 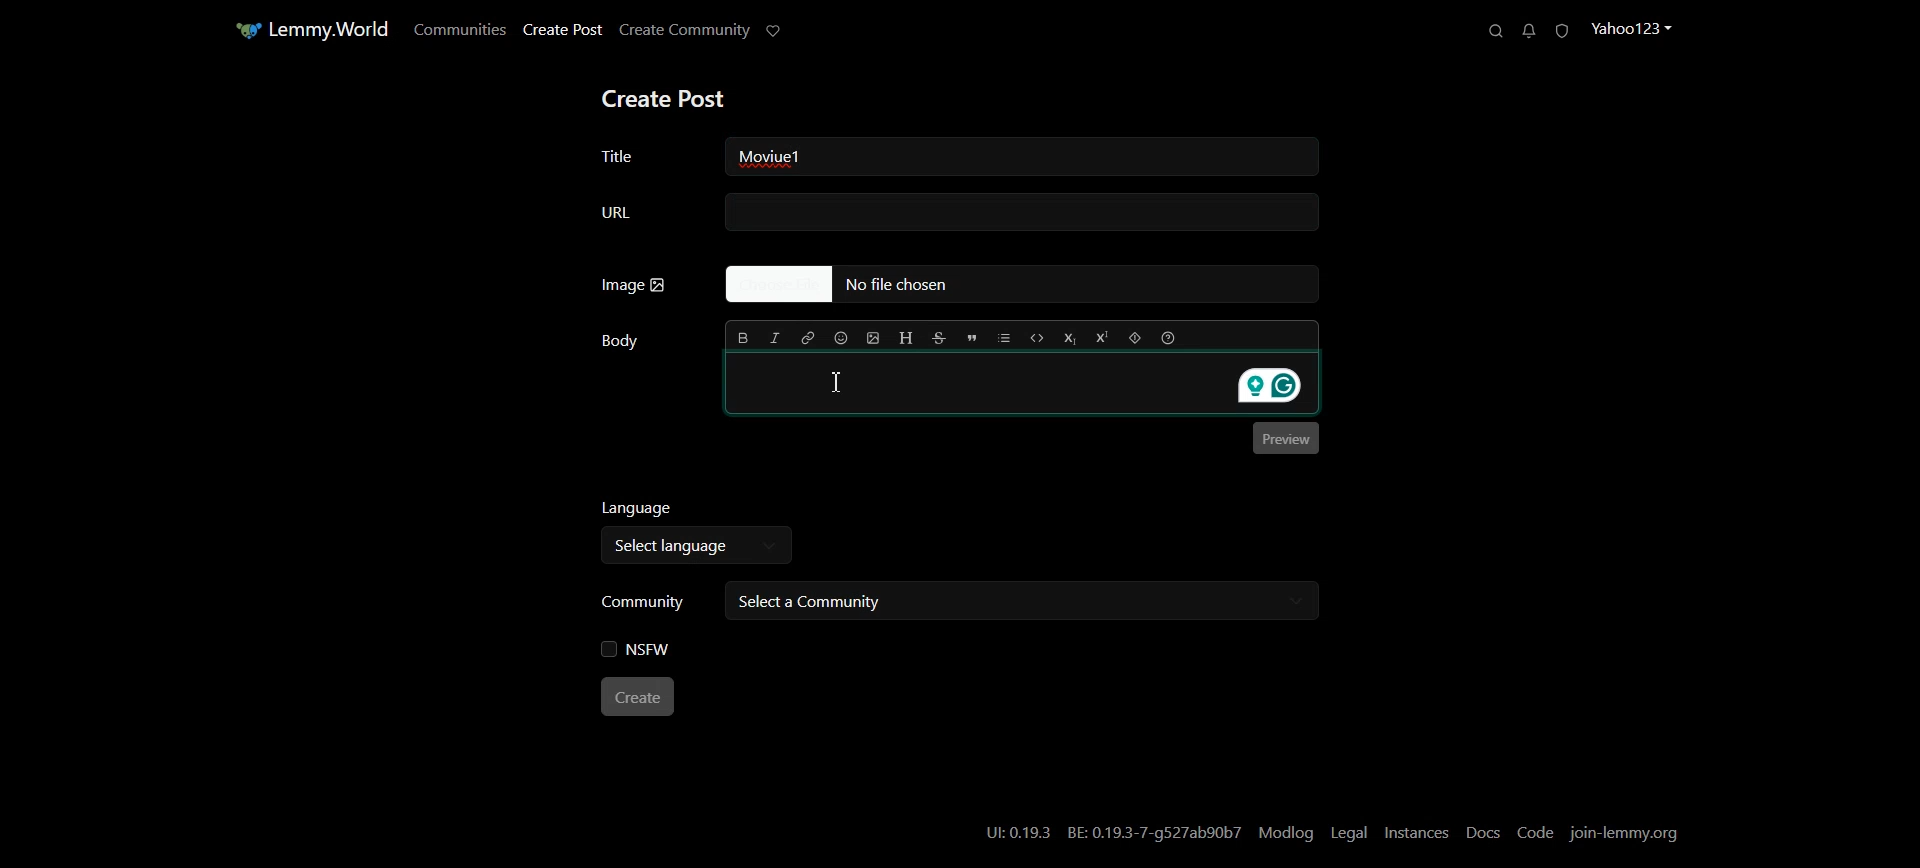 What do you see at coordinates (1071, 338) in the screenshot?
I see `Subscript` at bounding box center [1071, 338].